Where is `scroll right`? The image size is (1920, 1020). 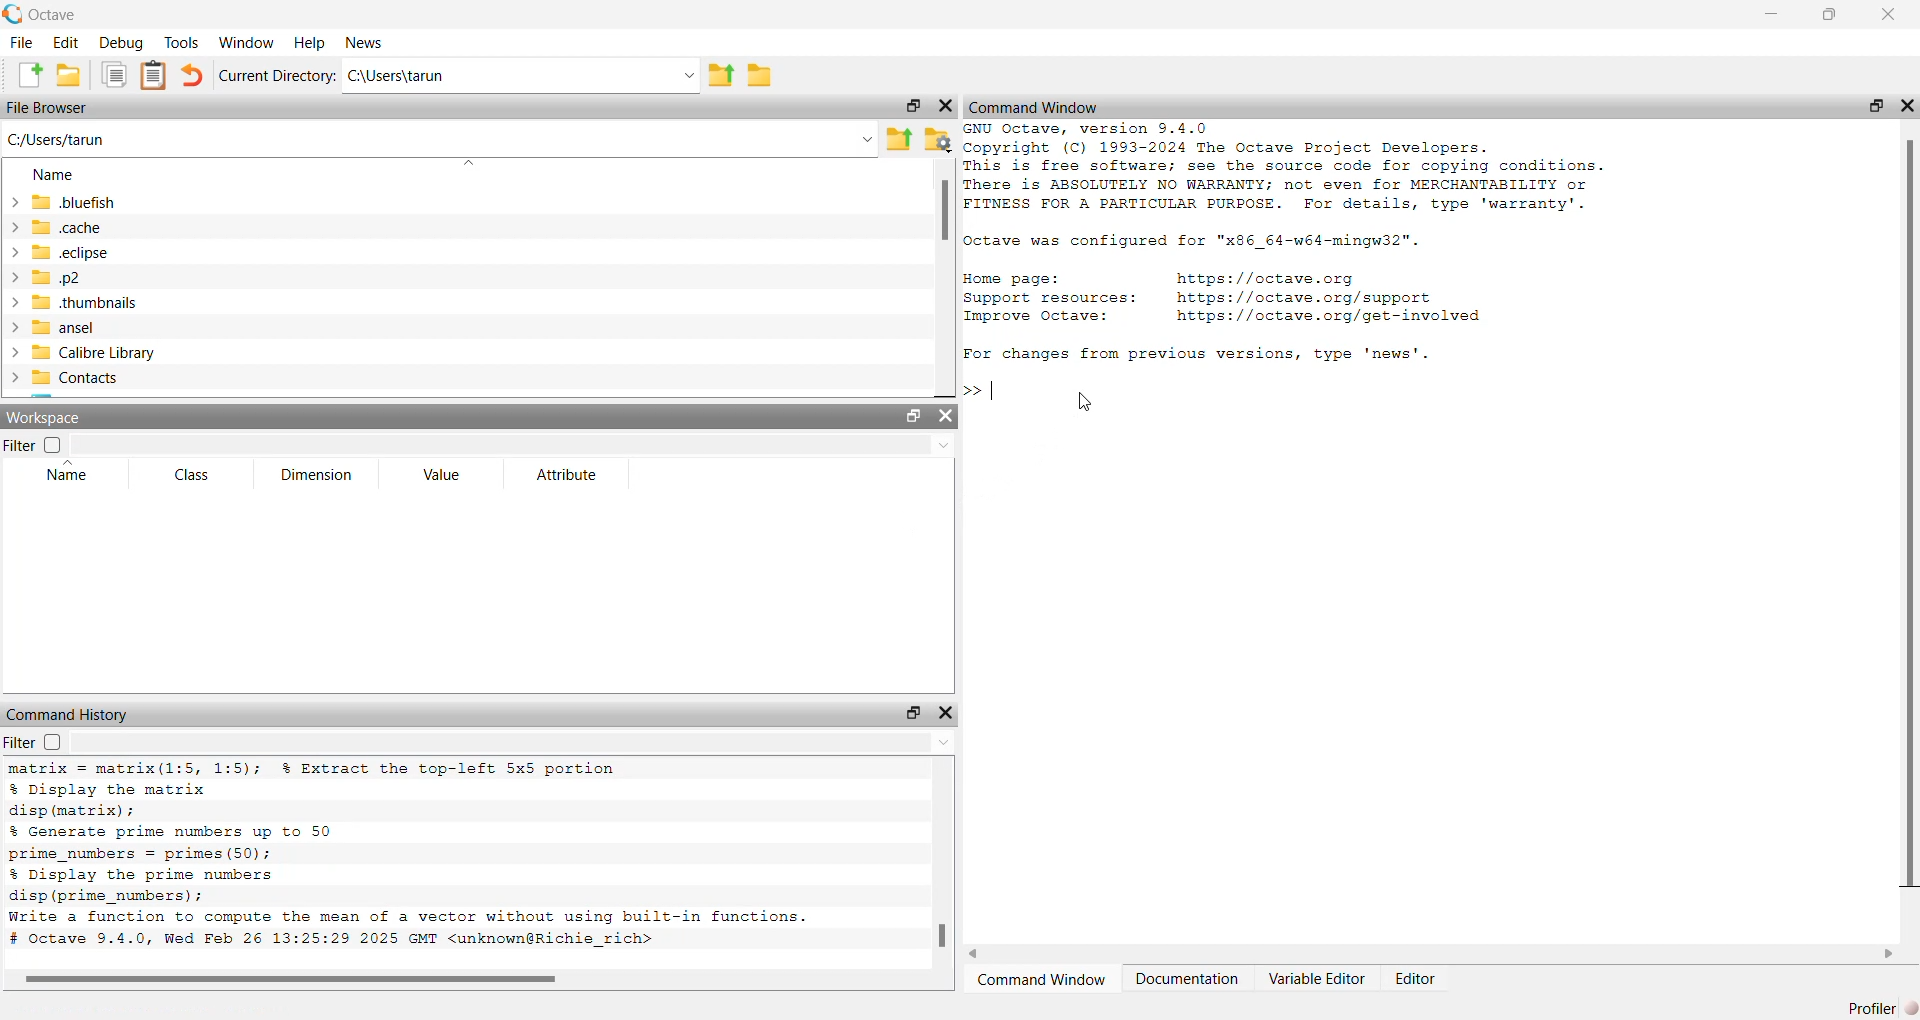
scroll right is located at coordinates (1890, 954).